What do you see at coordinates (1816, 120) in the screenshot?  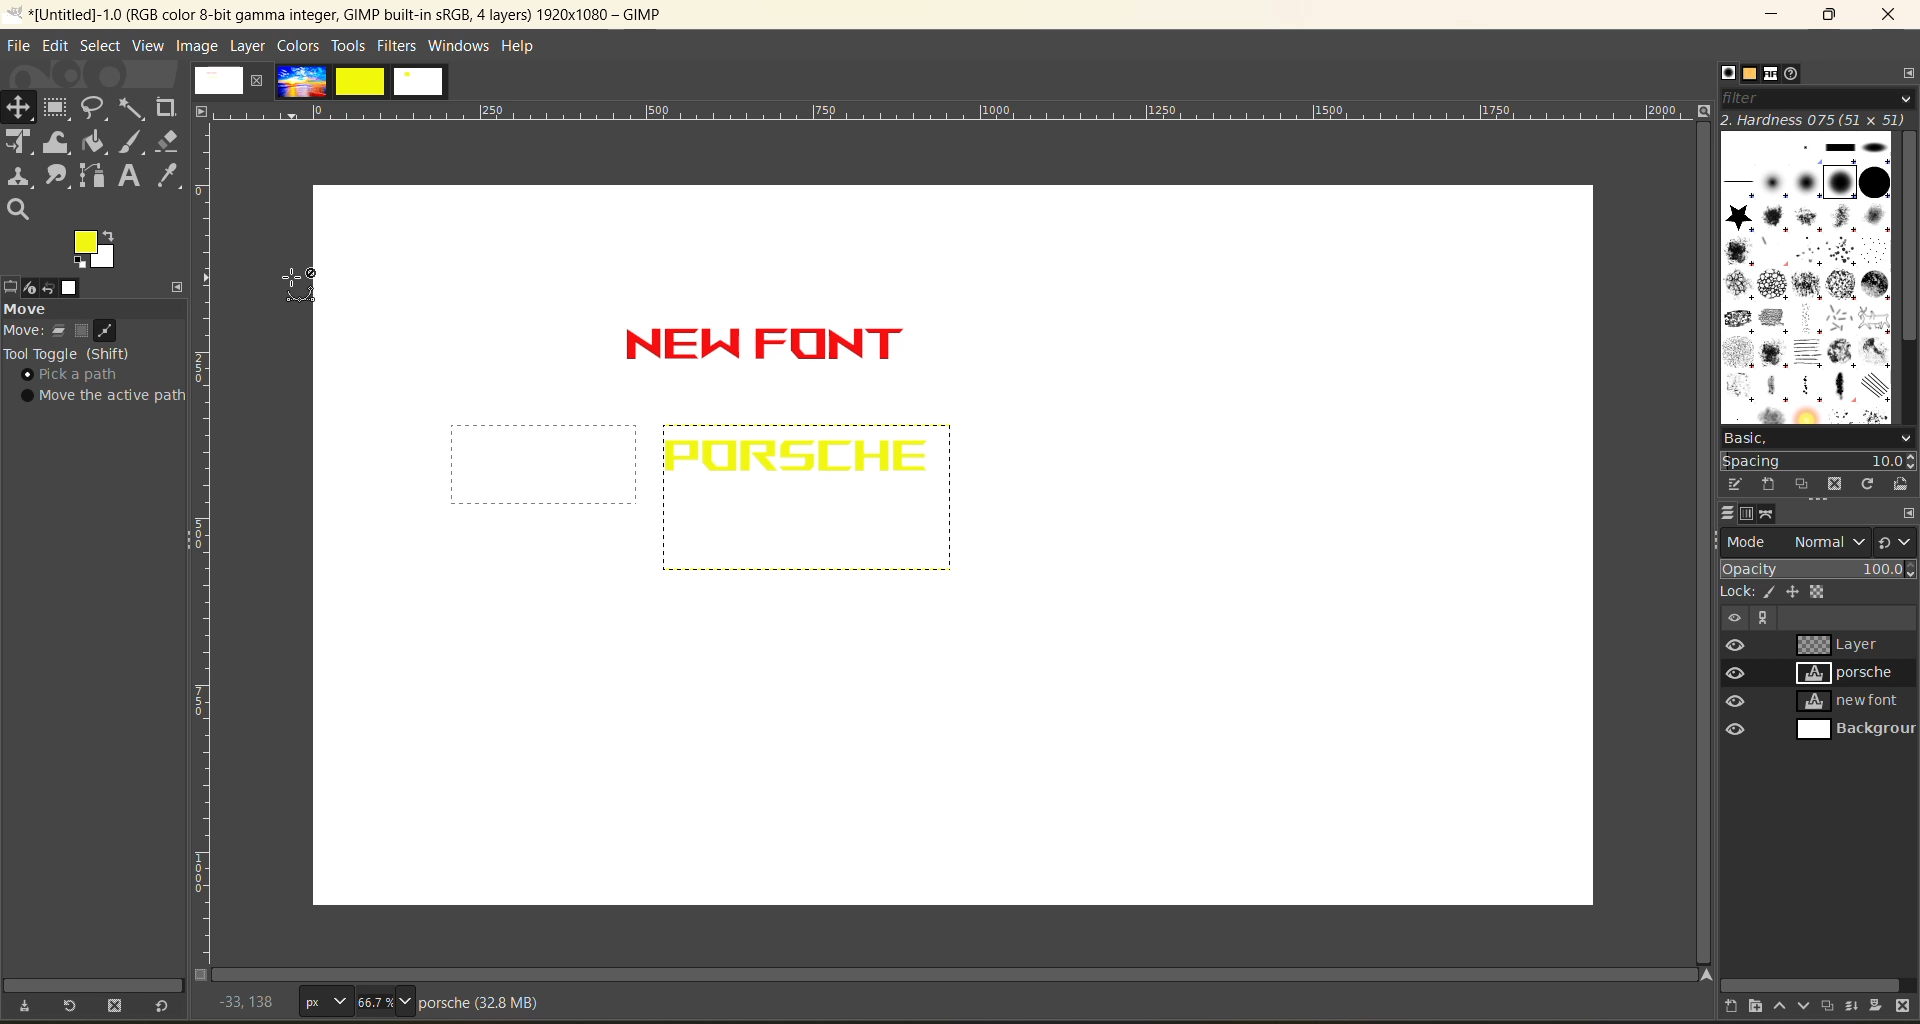 I see `hardness` at bounding box center [1816, 120].